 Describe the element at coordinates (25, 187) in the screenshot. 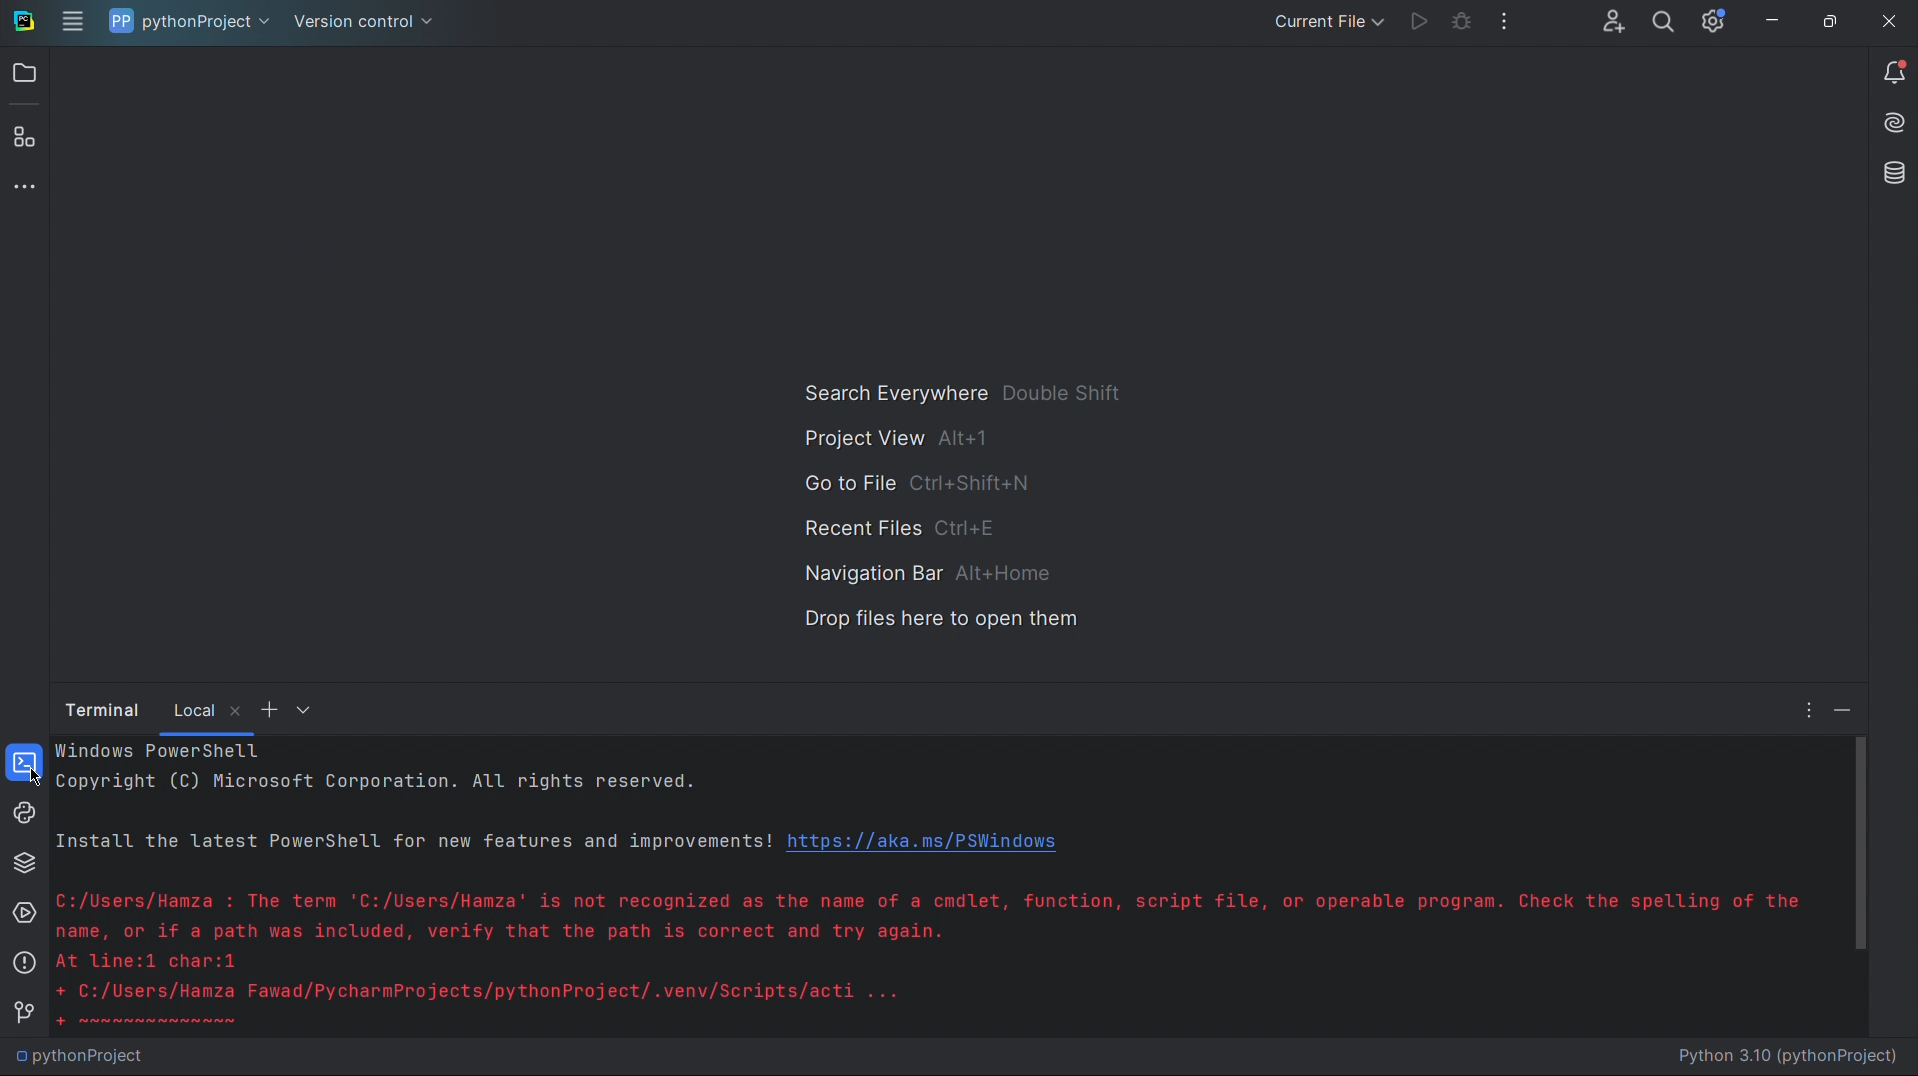

I see `More` at that location.